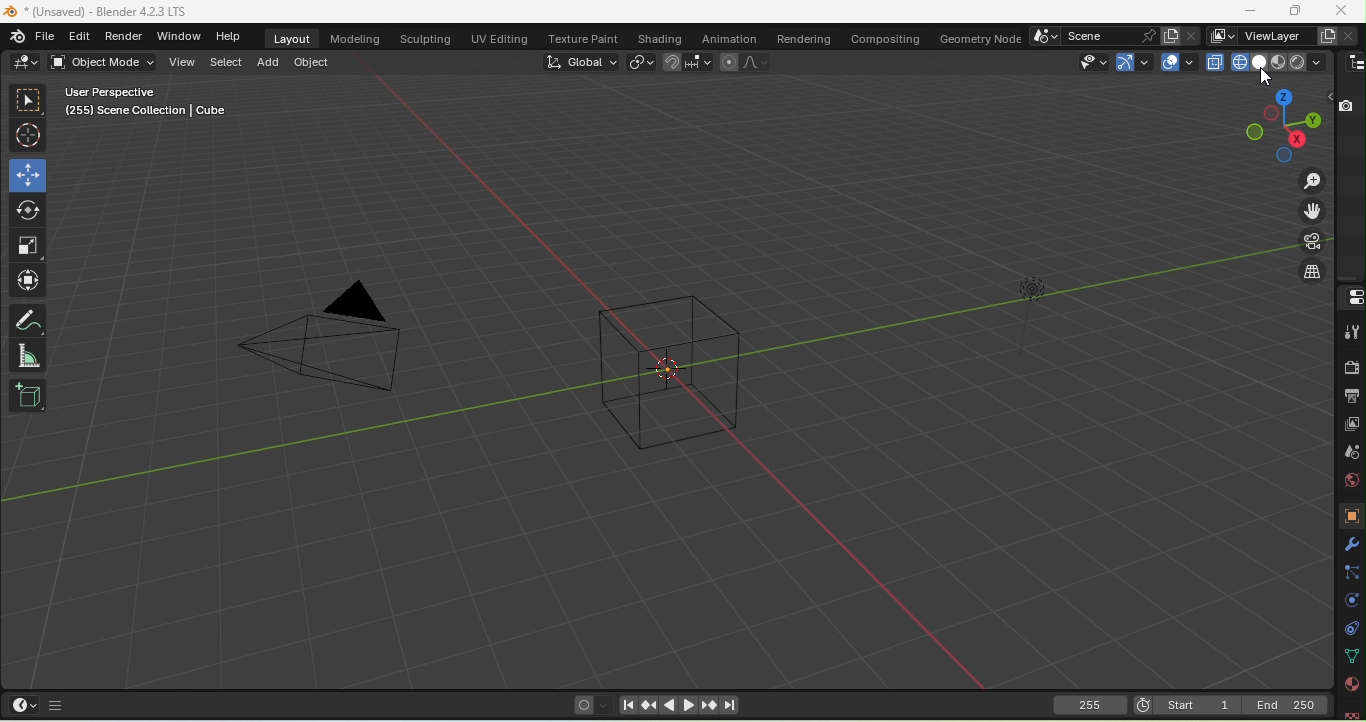 This screenshot has height=722, width=1366. I want to click on Modeling, so click(354, 38).